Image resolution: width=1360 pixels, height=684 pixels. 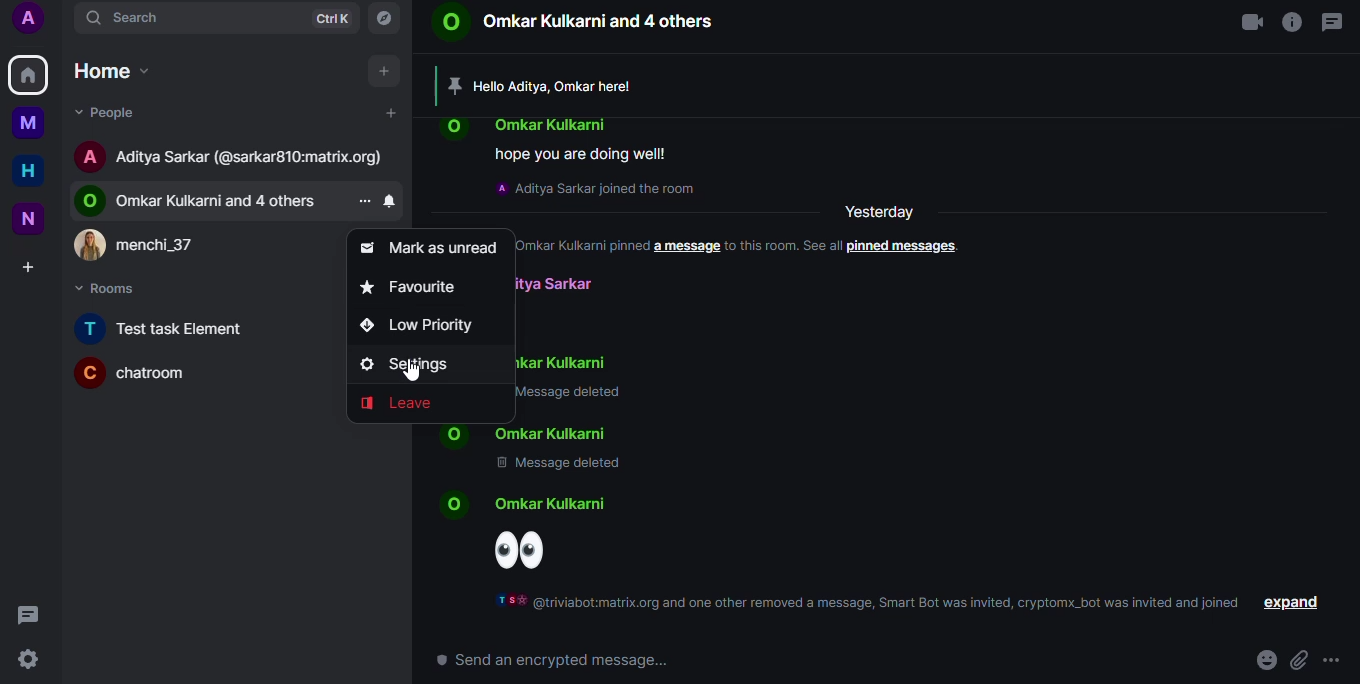 What do you see at coordinates (93, 156) in the screenshot?
I see `A` at bounding box center [93, 156].